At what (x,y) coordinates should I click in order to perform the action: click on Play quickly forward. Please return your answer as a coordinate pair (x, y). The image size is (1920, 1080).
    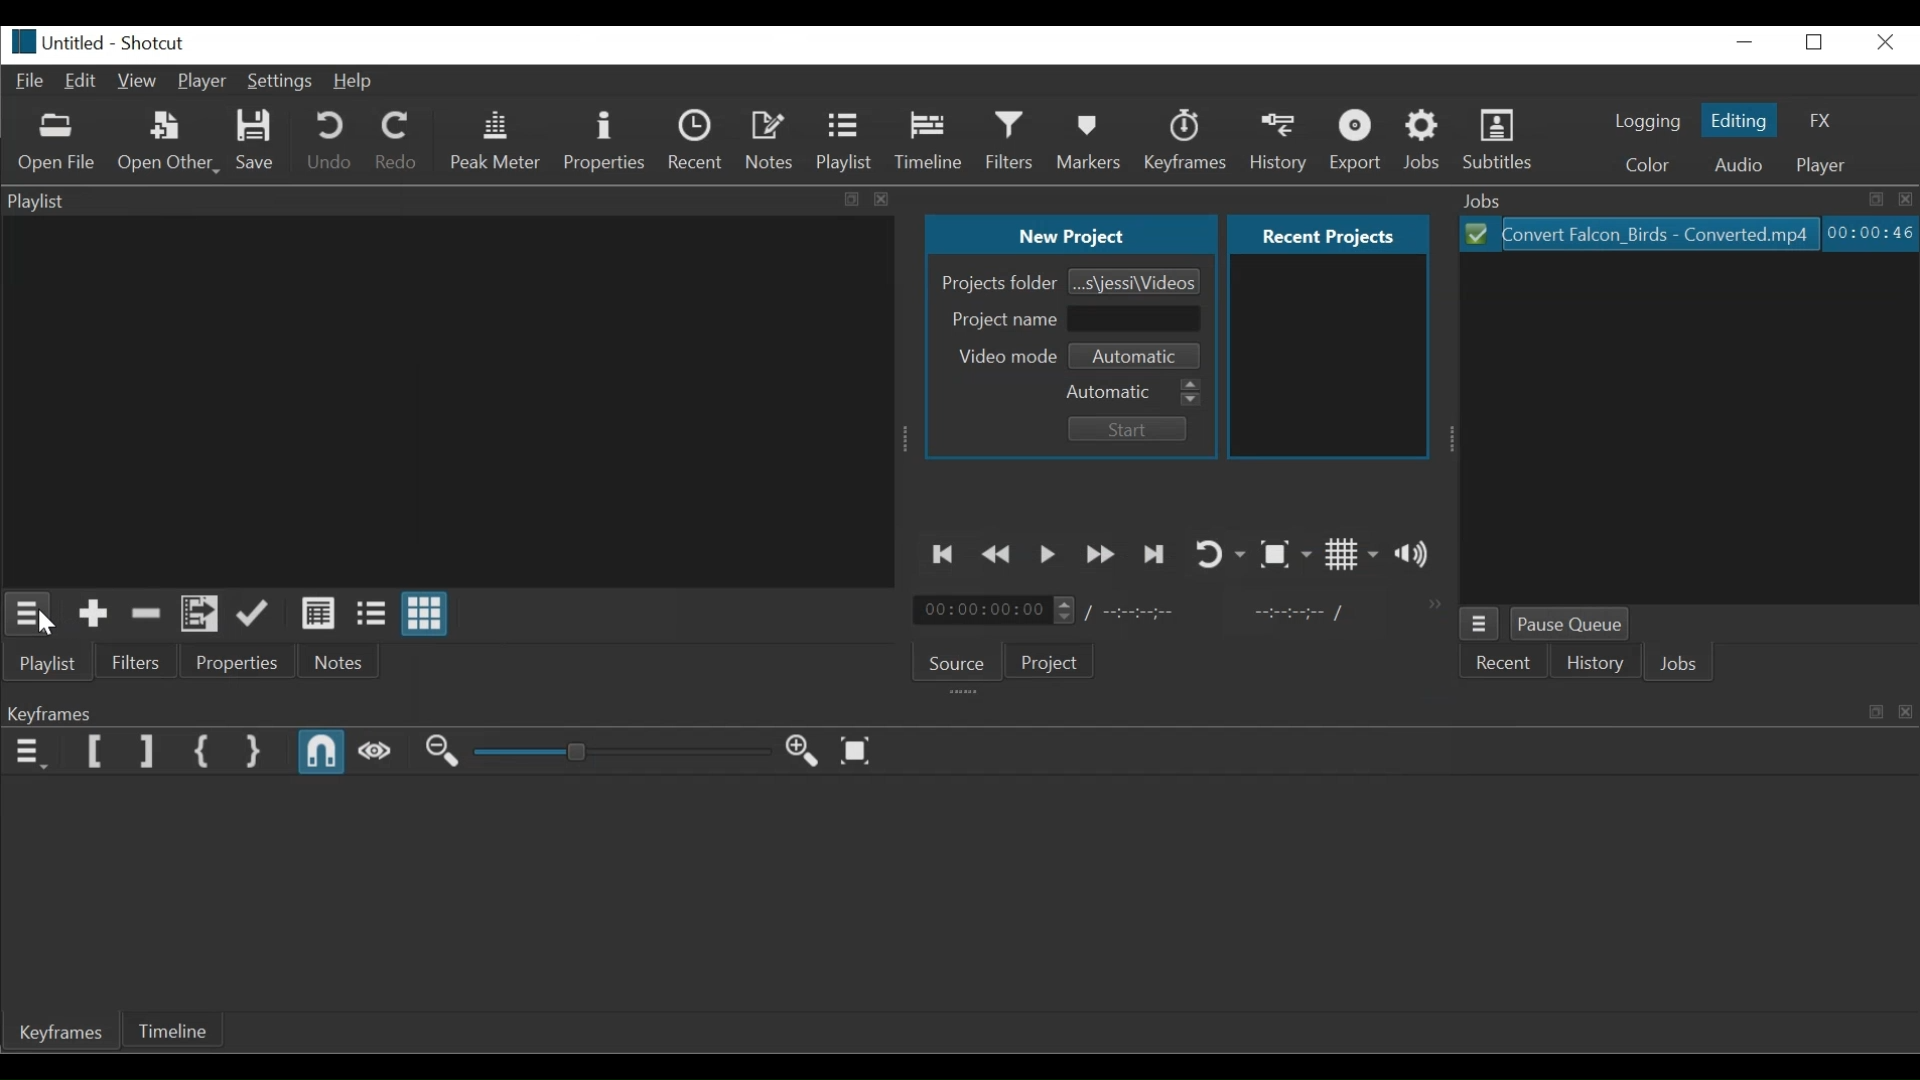
    Looking at the image, I should click on (1100, 554).